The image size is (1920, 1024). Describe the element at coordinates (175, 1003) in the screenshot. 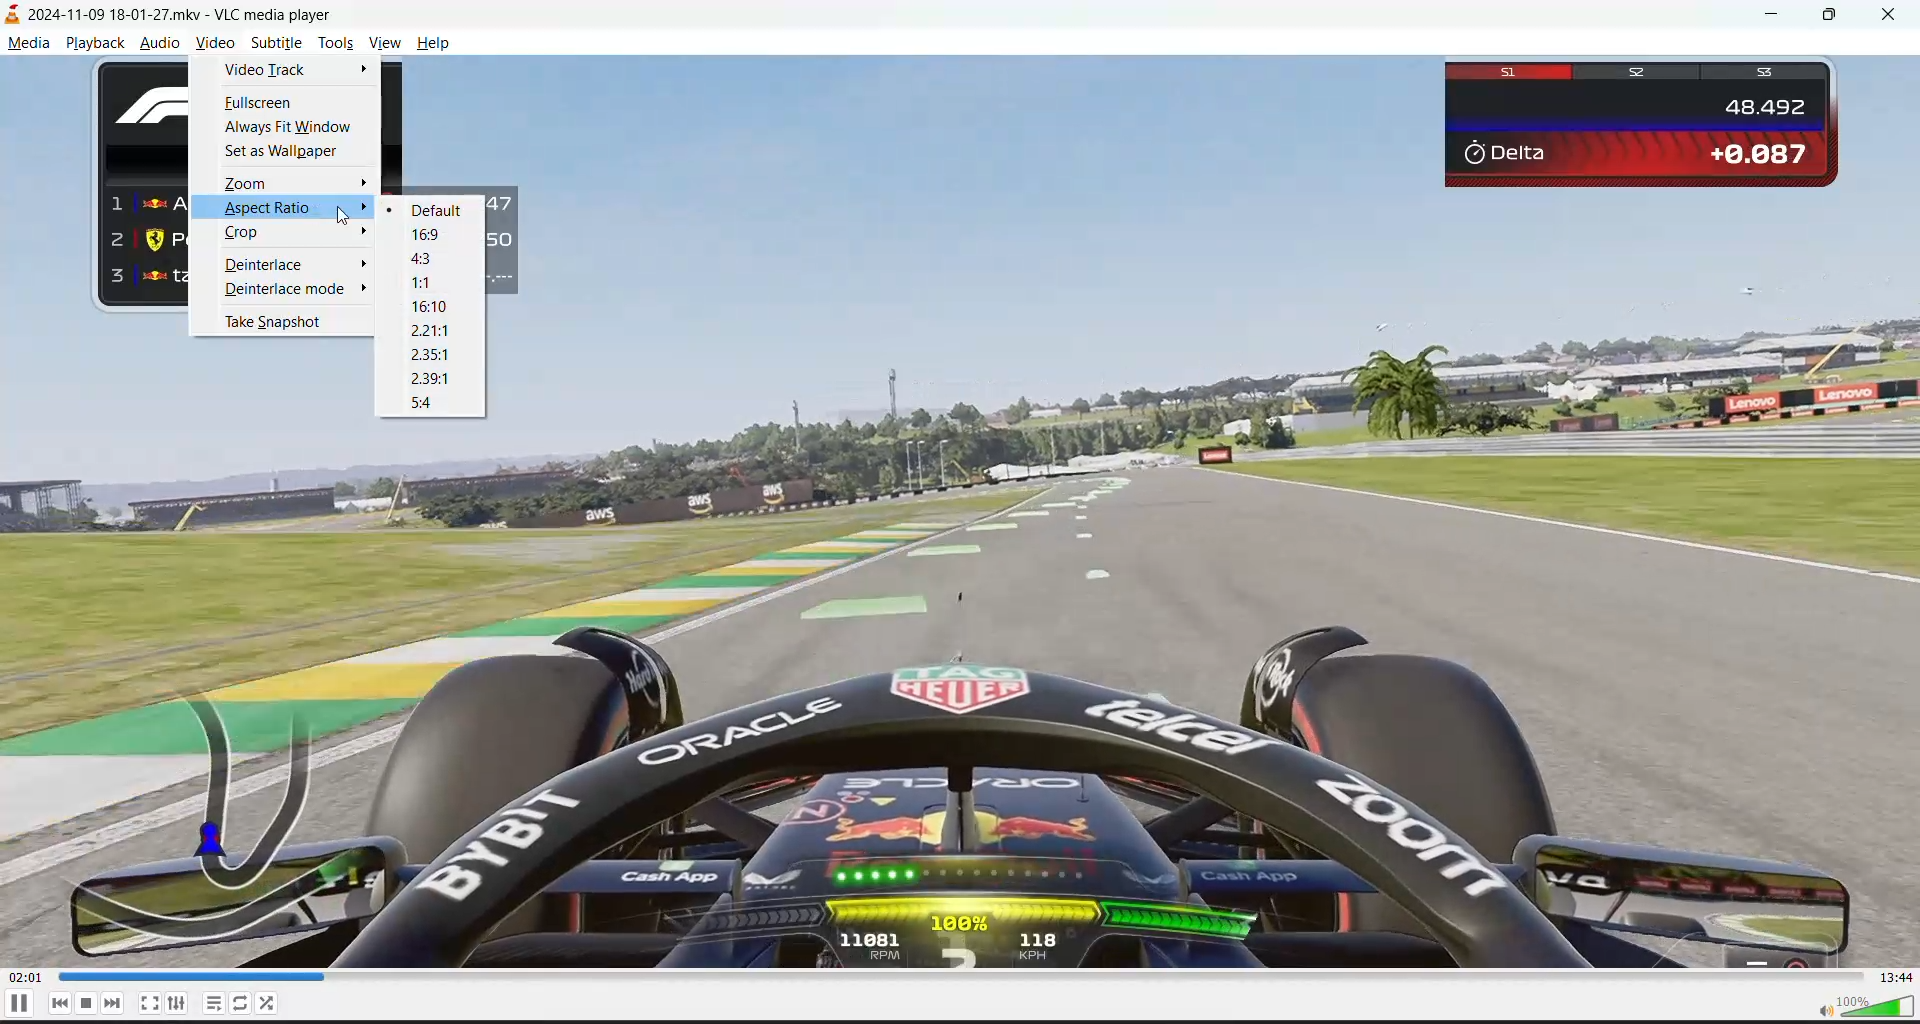

I see `settings` at that location.